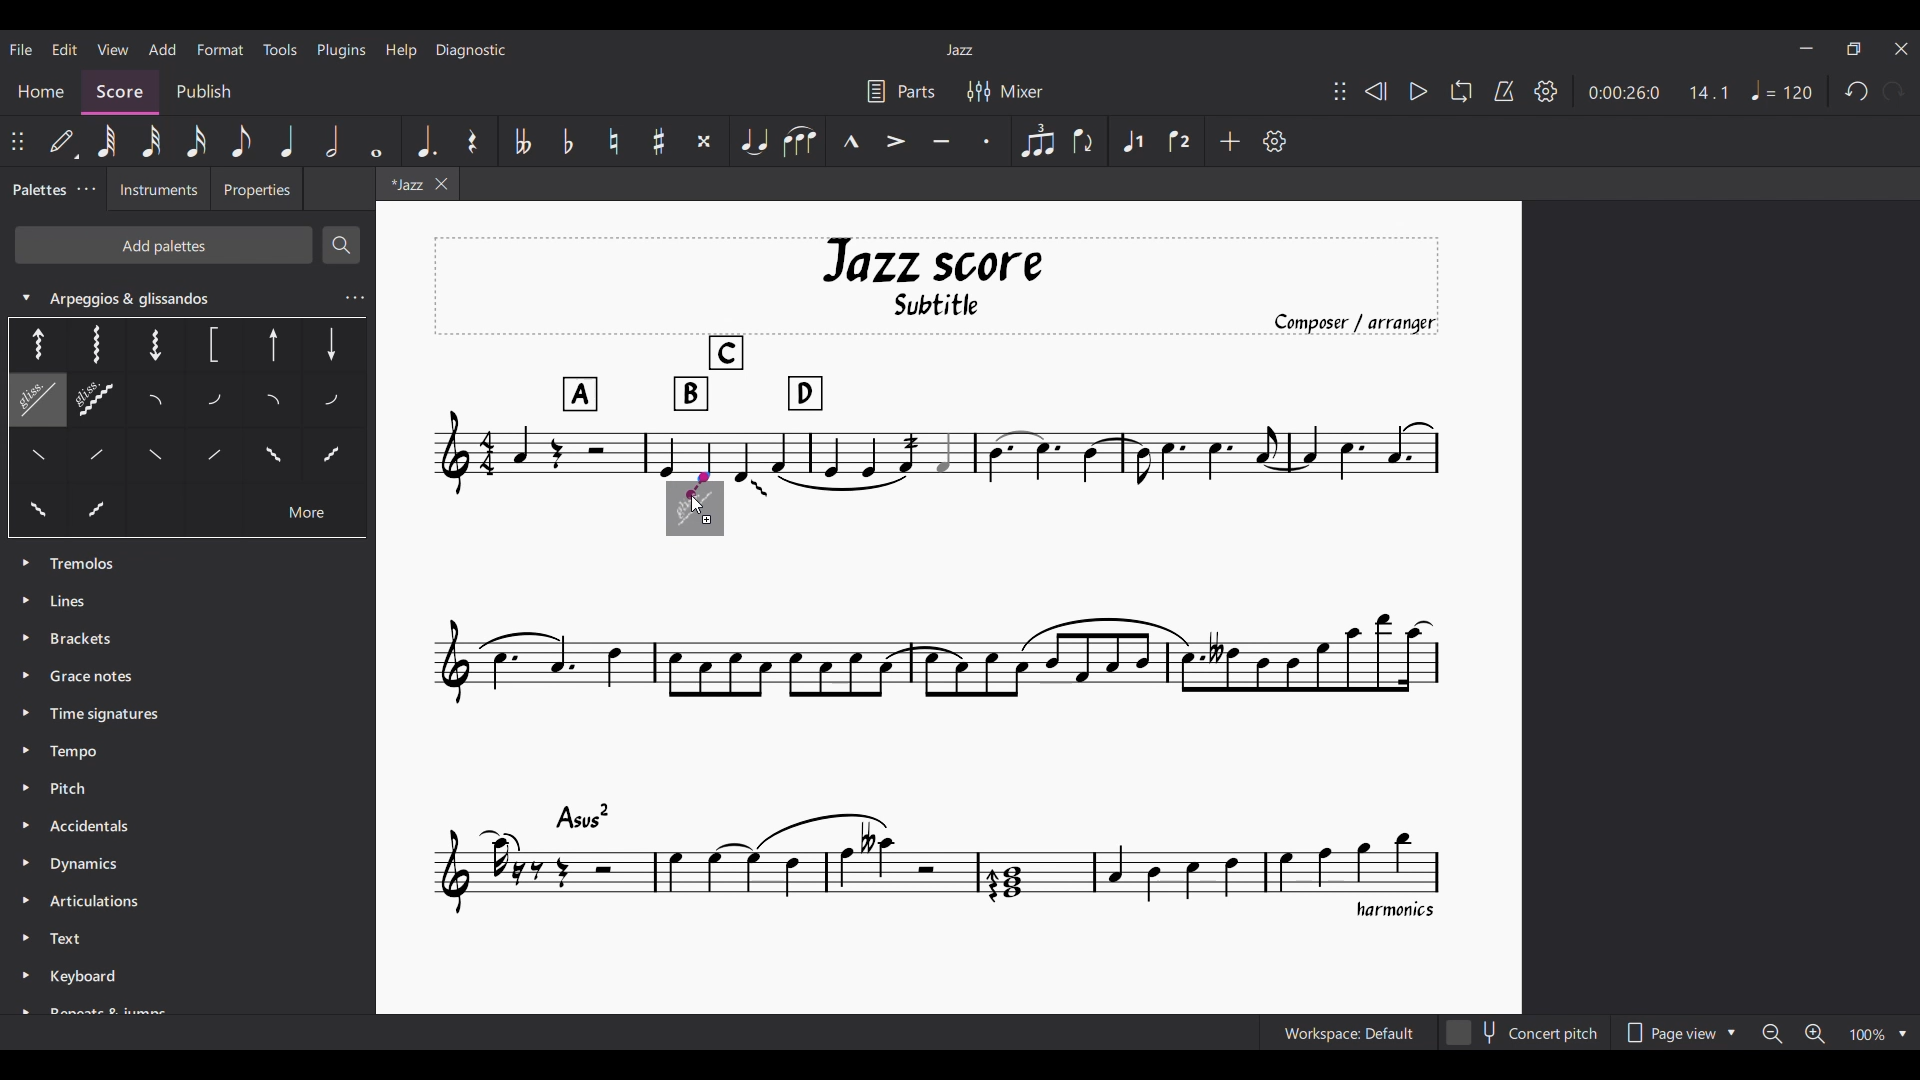  I want to click on Palette options, so click(89, 564).